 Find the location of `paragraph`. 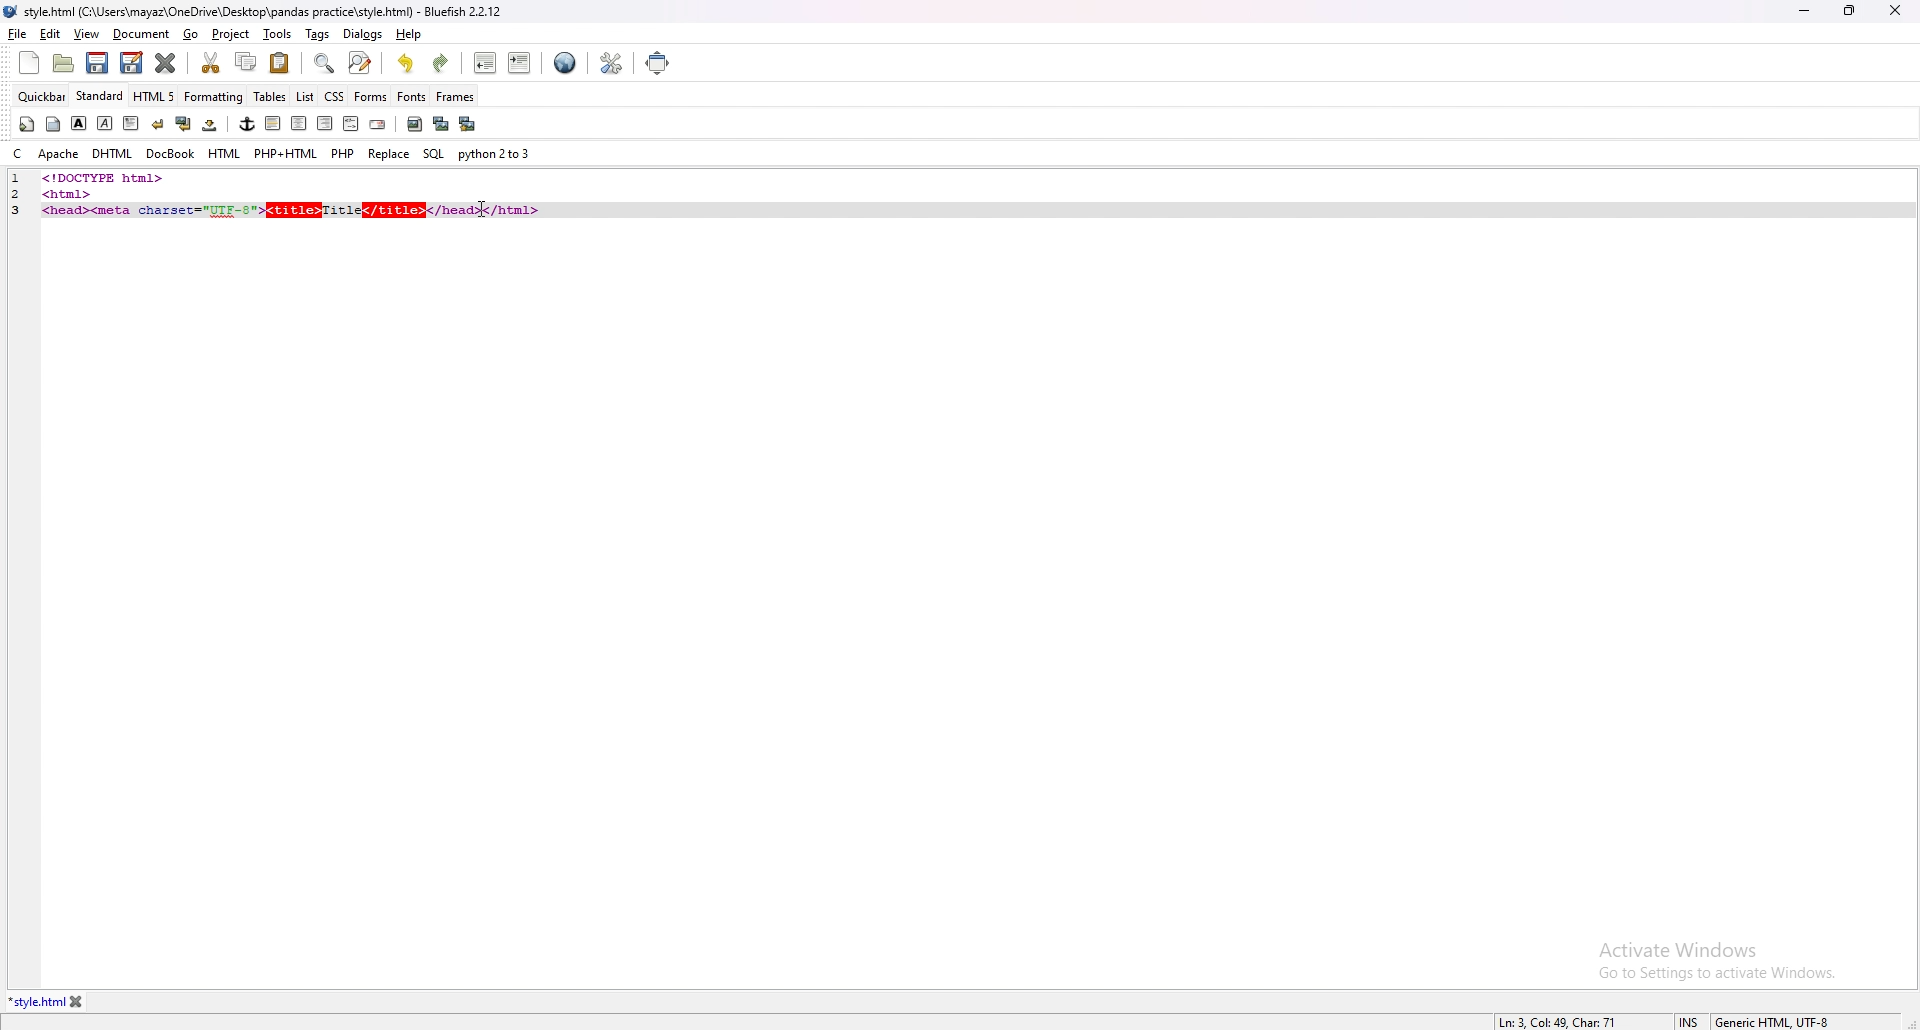

paragraph is located at coordinates (129, 122).